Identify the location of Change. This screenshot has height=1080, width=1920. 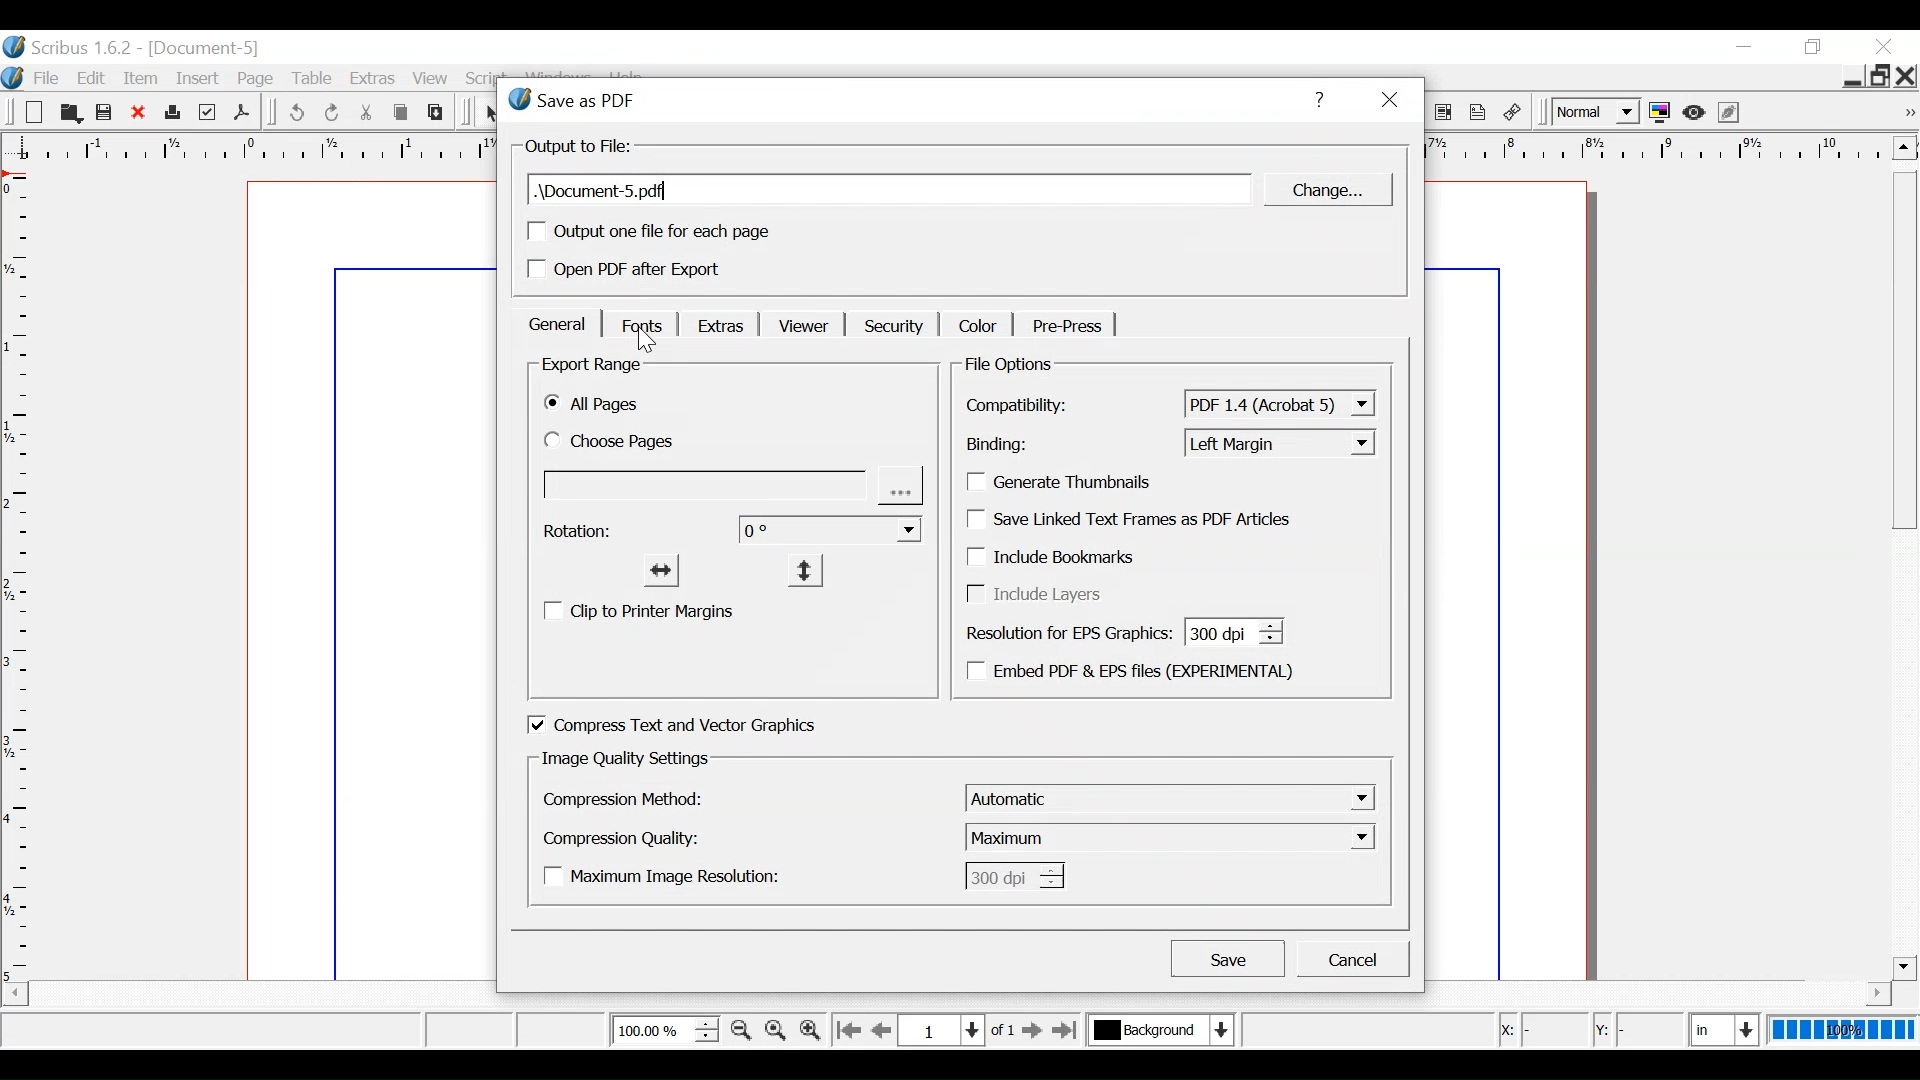
(1325, 190).